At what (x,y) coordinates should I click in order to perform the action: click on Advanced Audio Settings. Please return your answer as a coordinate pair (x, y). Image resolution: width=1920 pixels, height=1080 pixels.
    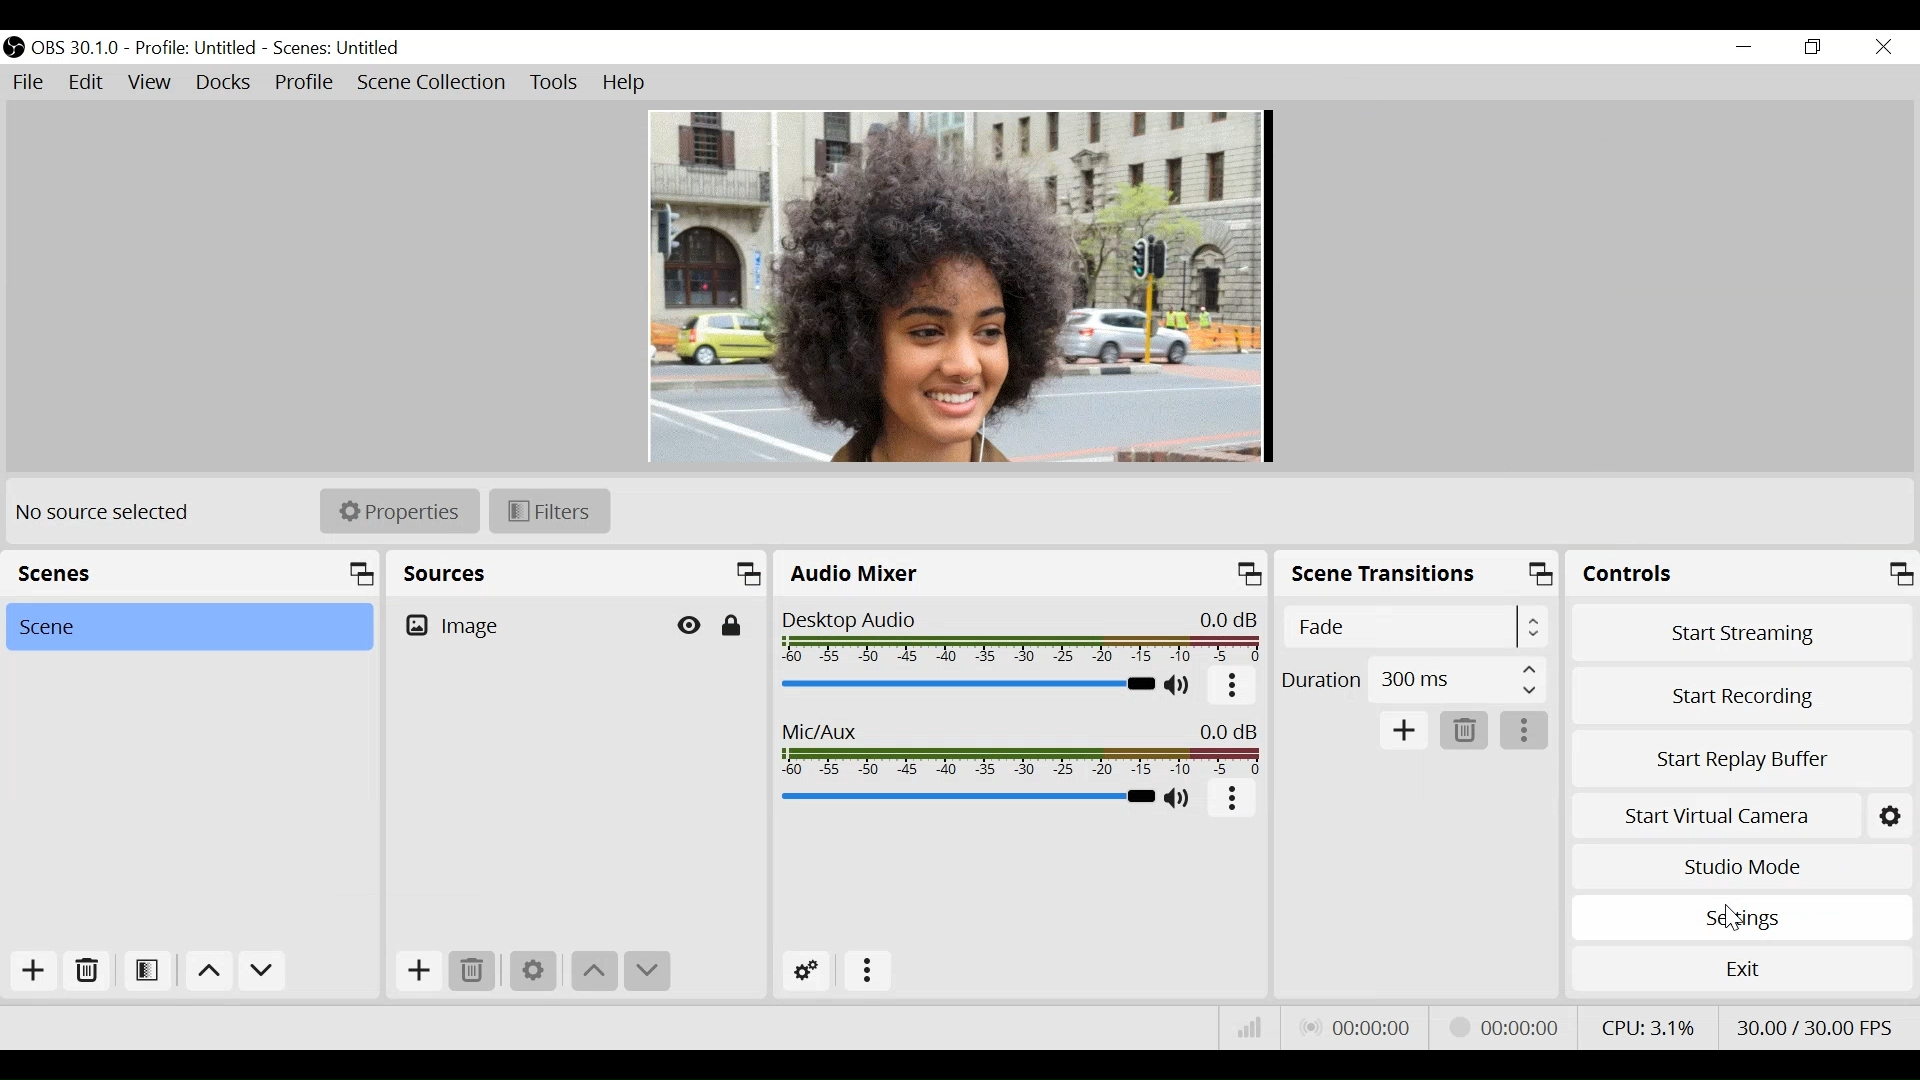
    Looking at the image, I should click on (807, 971).